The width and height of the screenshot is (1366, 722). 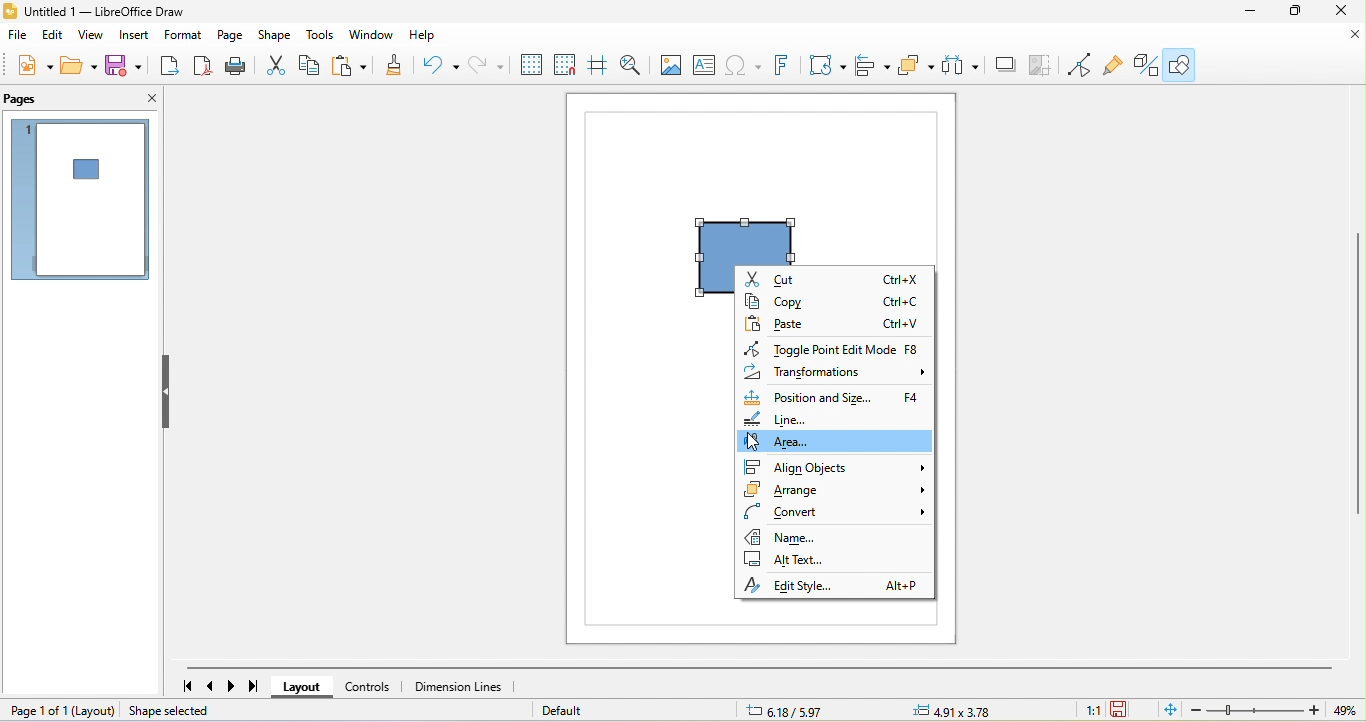 I want to click on window, so click(x=372, y=36).